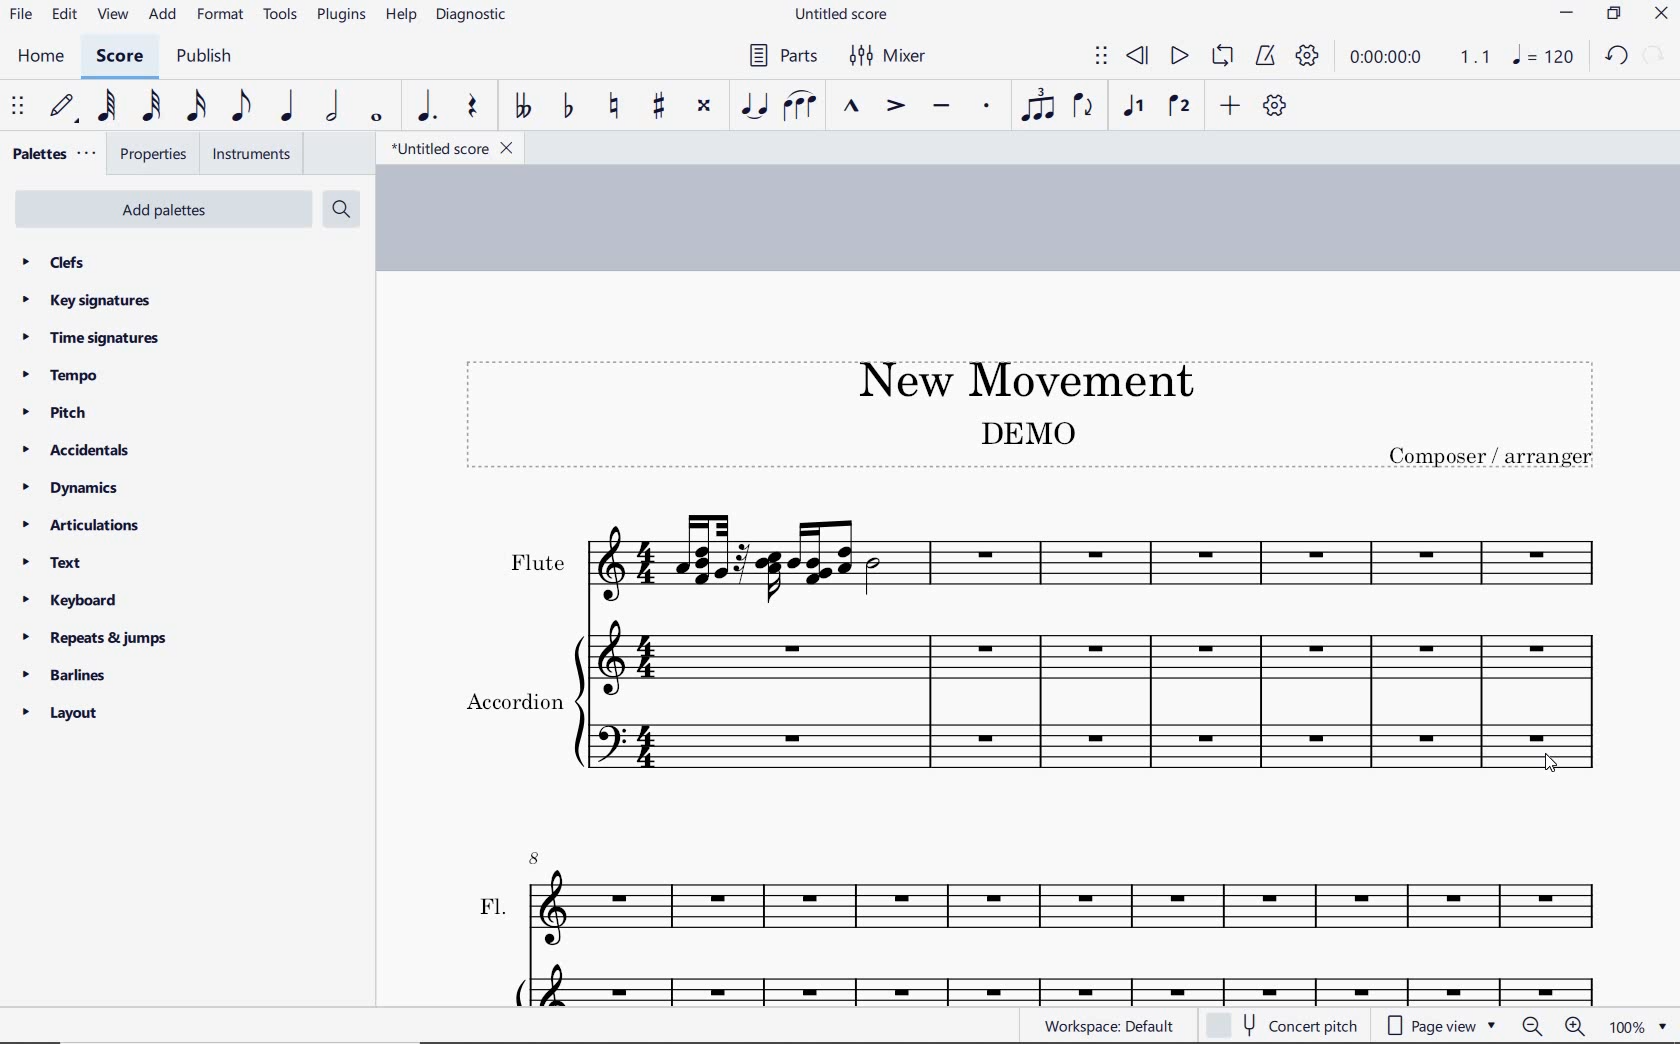 The image size is (1680, 1044). What do you see at coordinates (494, 907) in the screenshot?
I see `text` at bounding box center [494, 907].